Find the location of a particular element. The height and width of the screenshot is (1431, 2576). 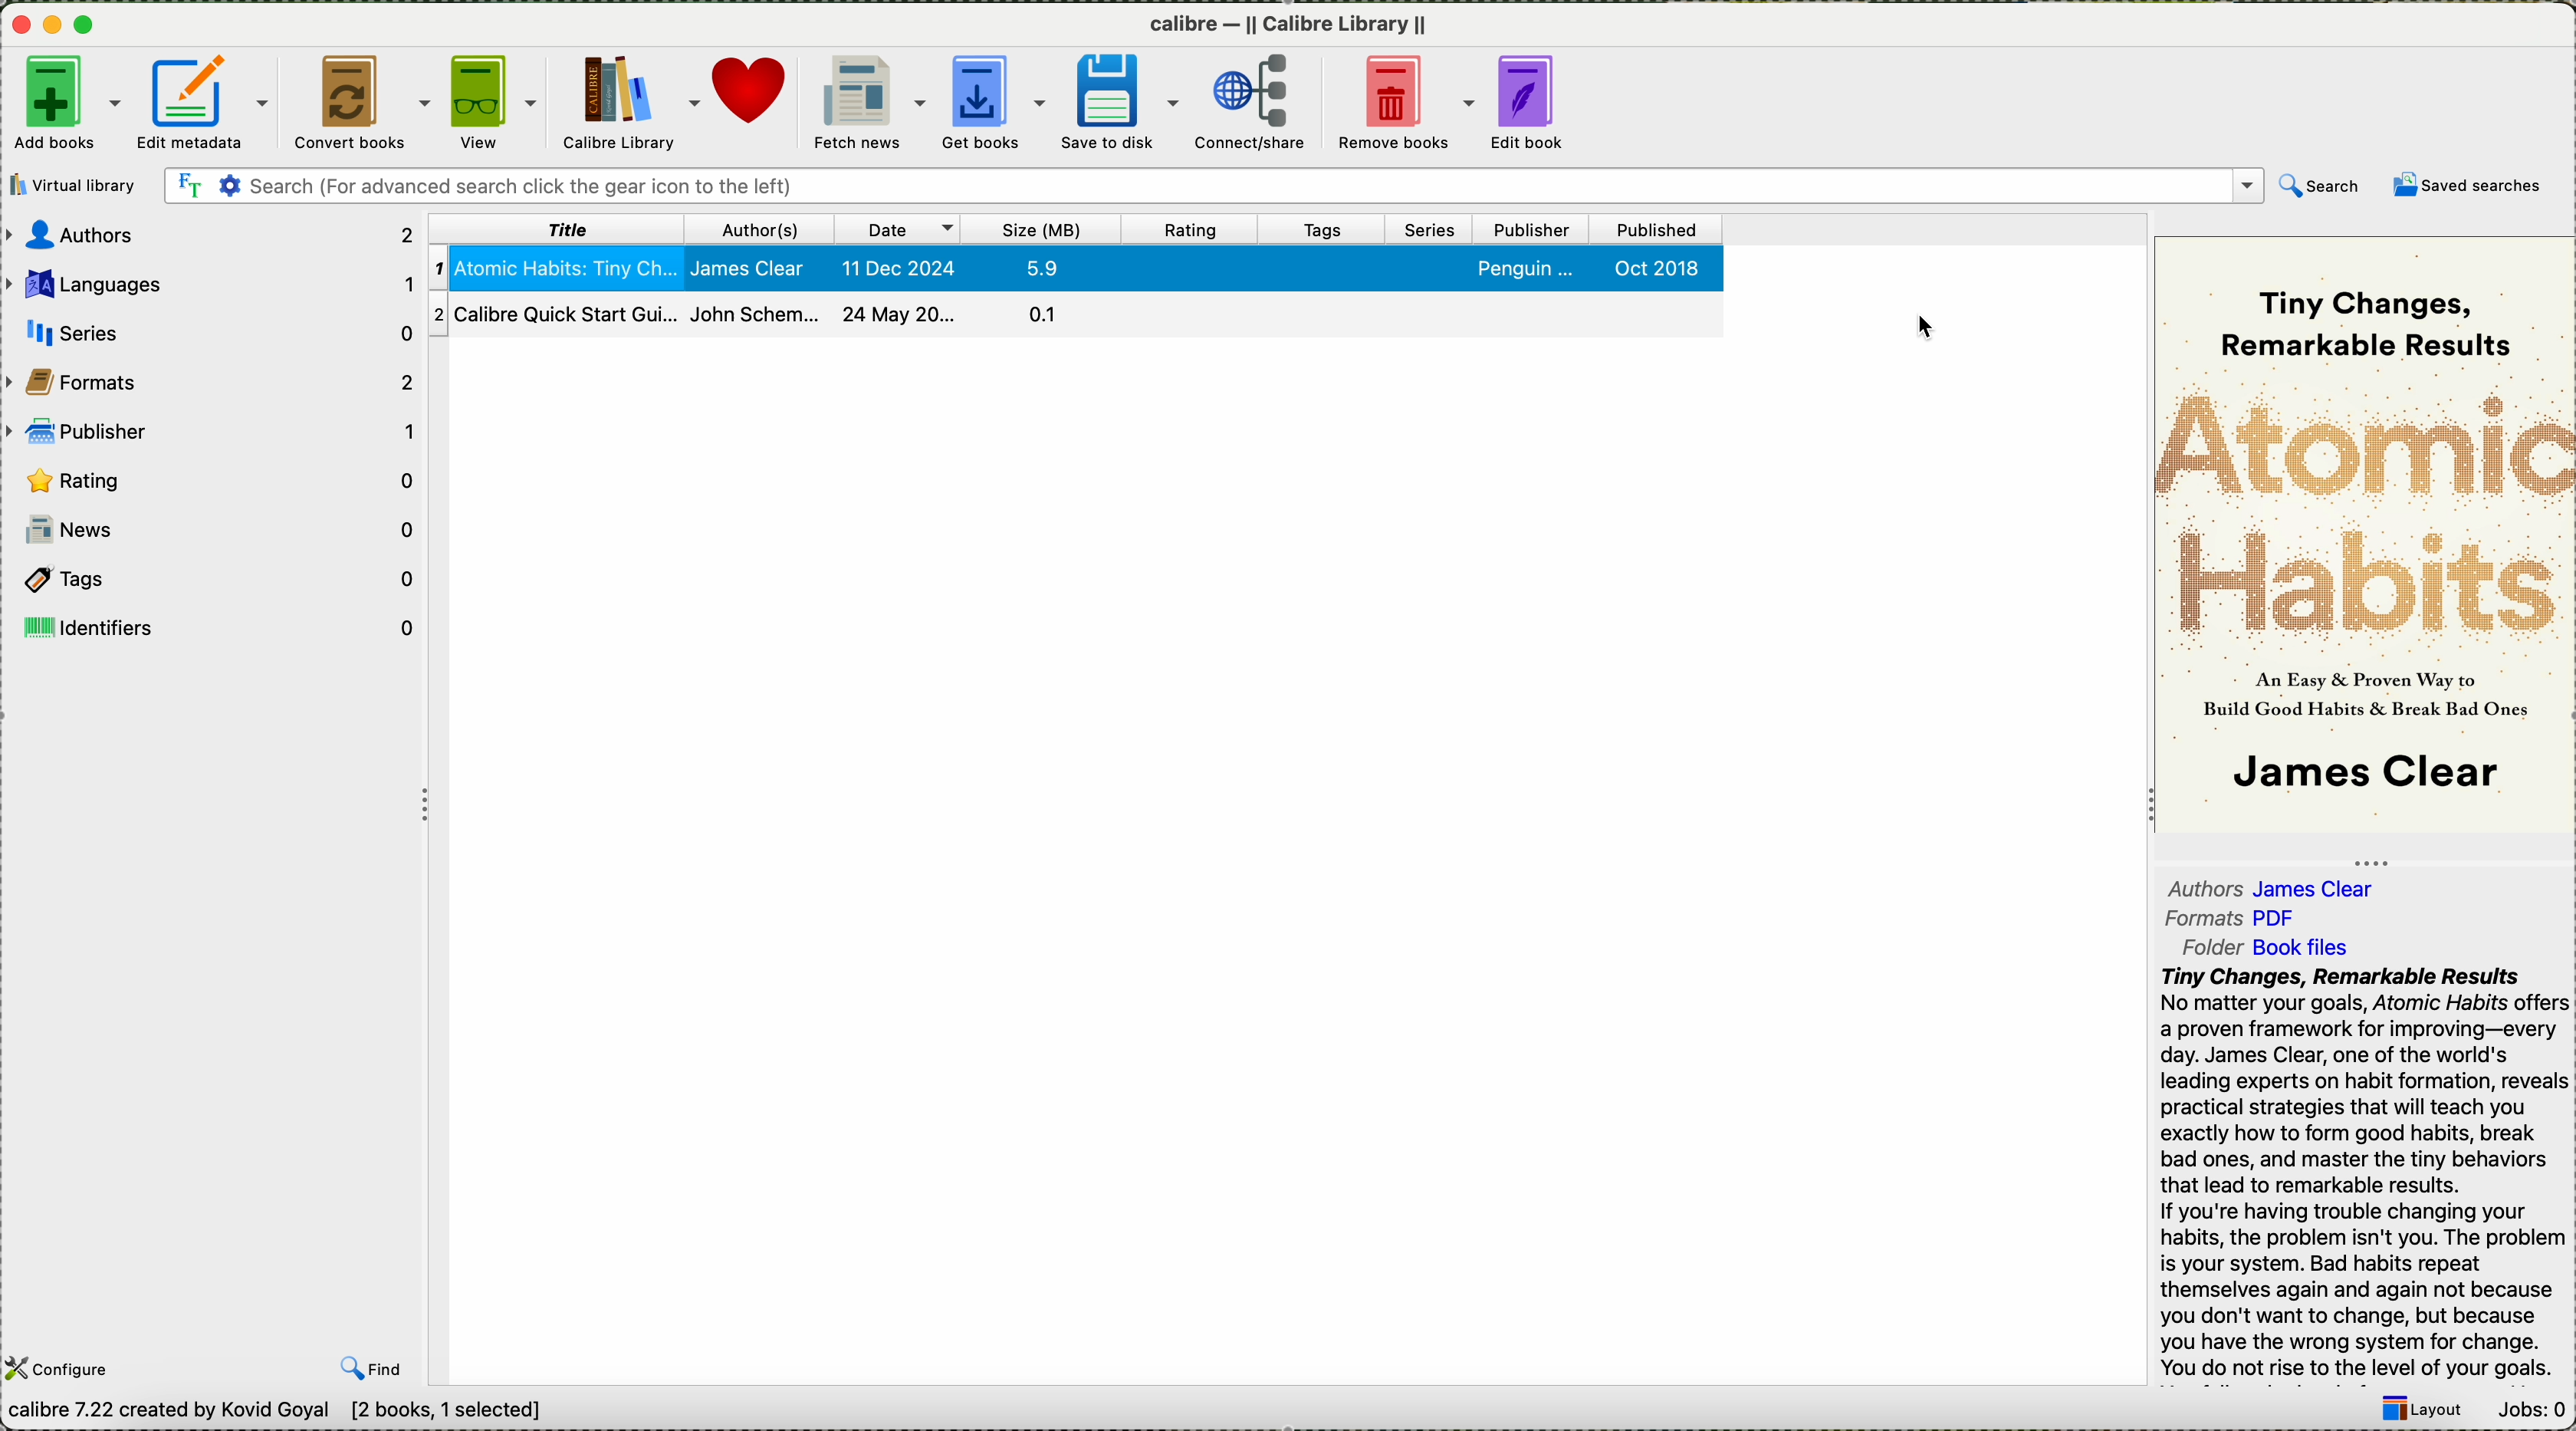

published is located at coordinates (1660, 229).